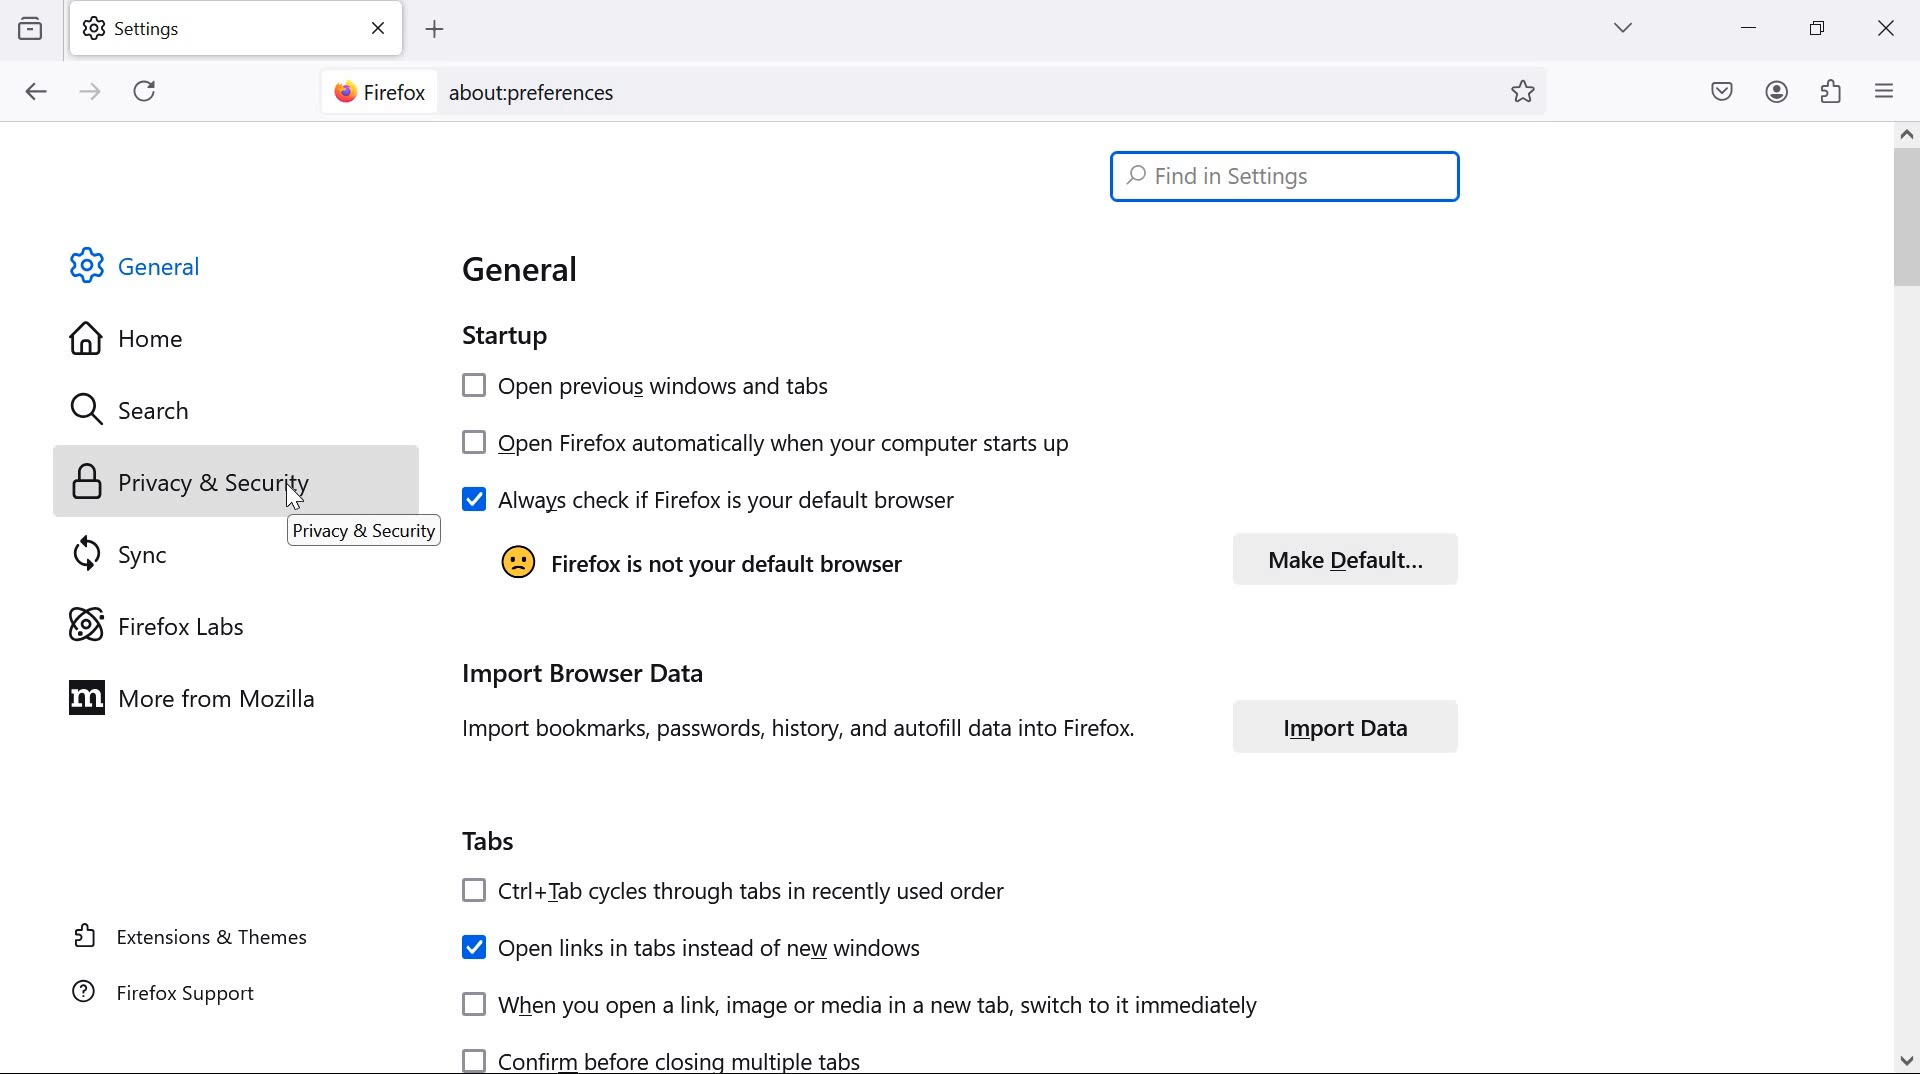  Describe the element at coordinates (1722, 93) in the screenshot. I see `save to pocket` at that location.